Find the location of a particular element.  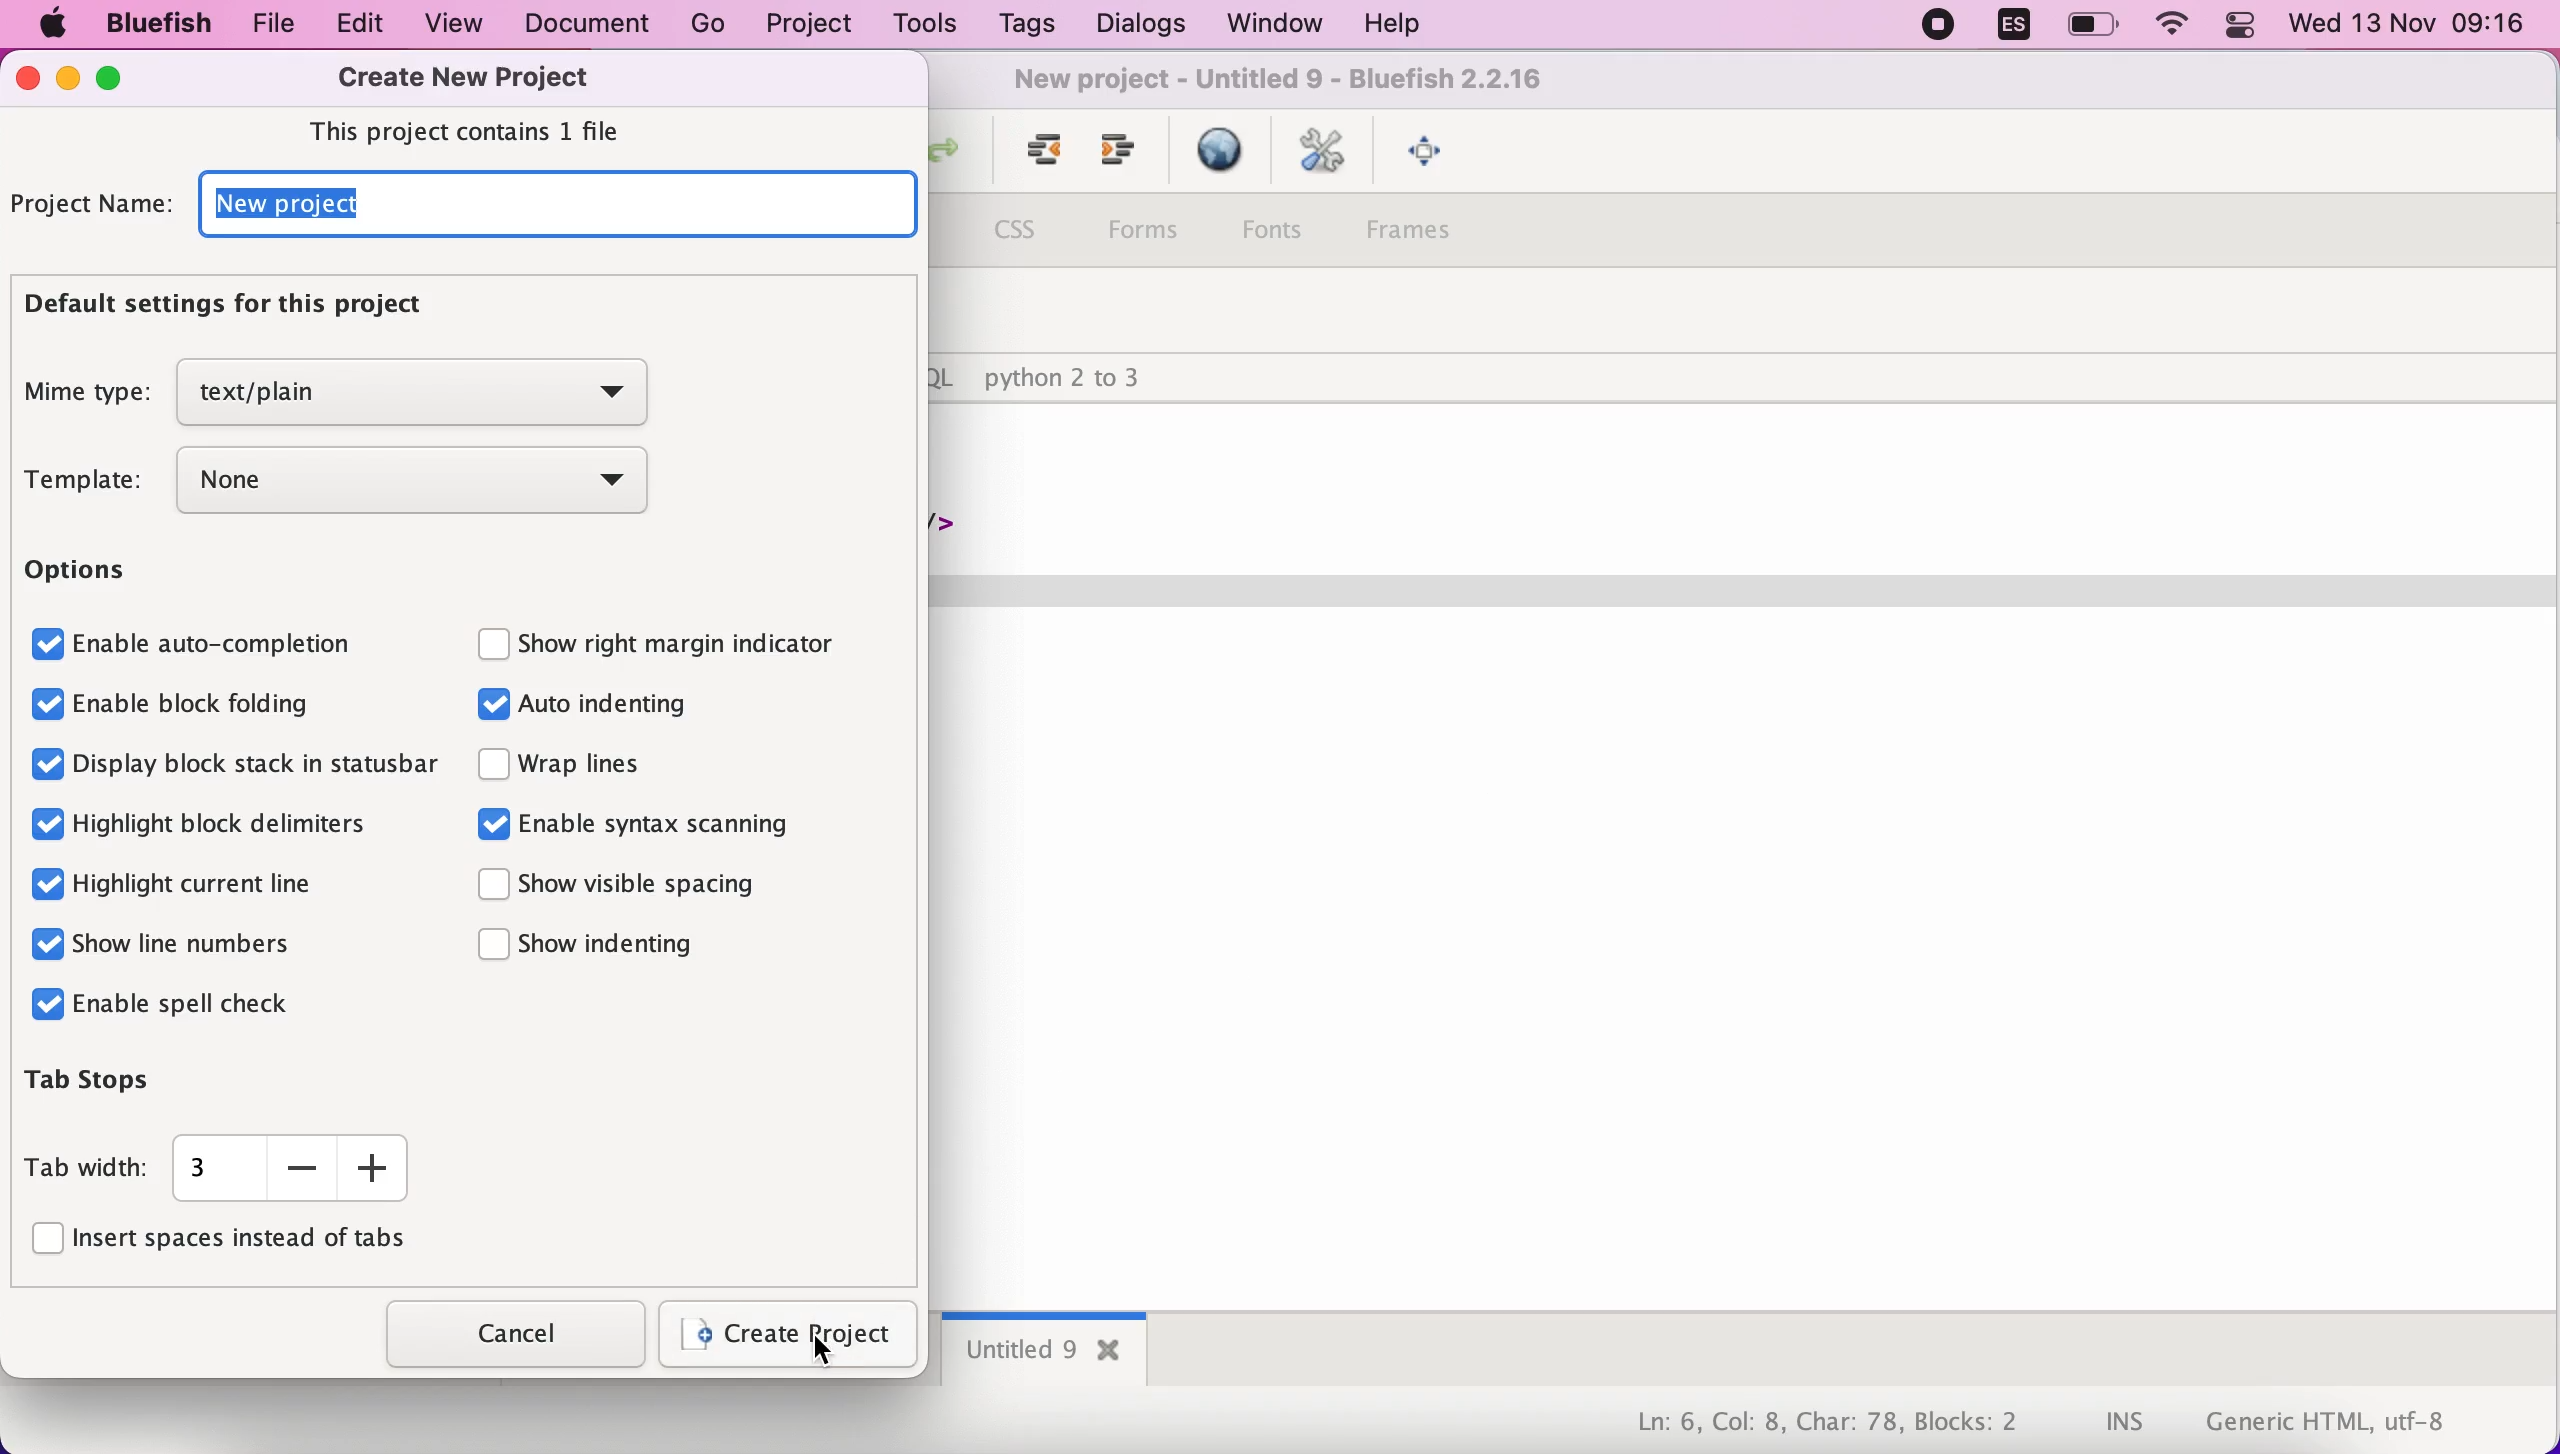

indent is located at coordinates (1034, 158).